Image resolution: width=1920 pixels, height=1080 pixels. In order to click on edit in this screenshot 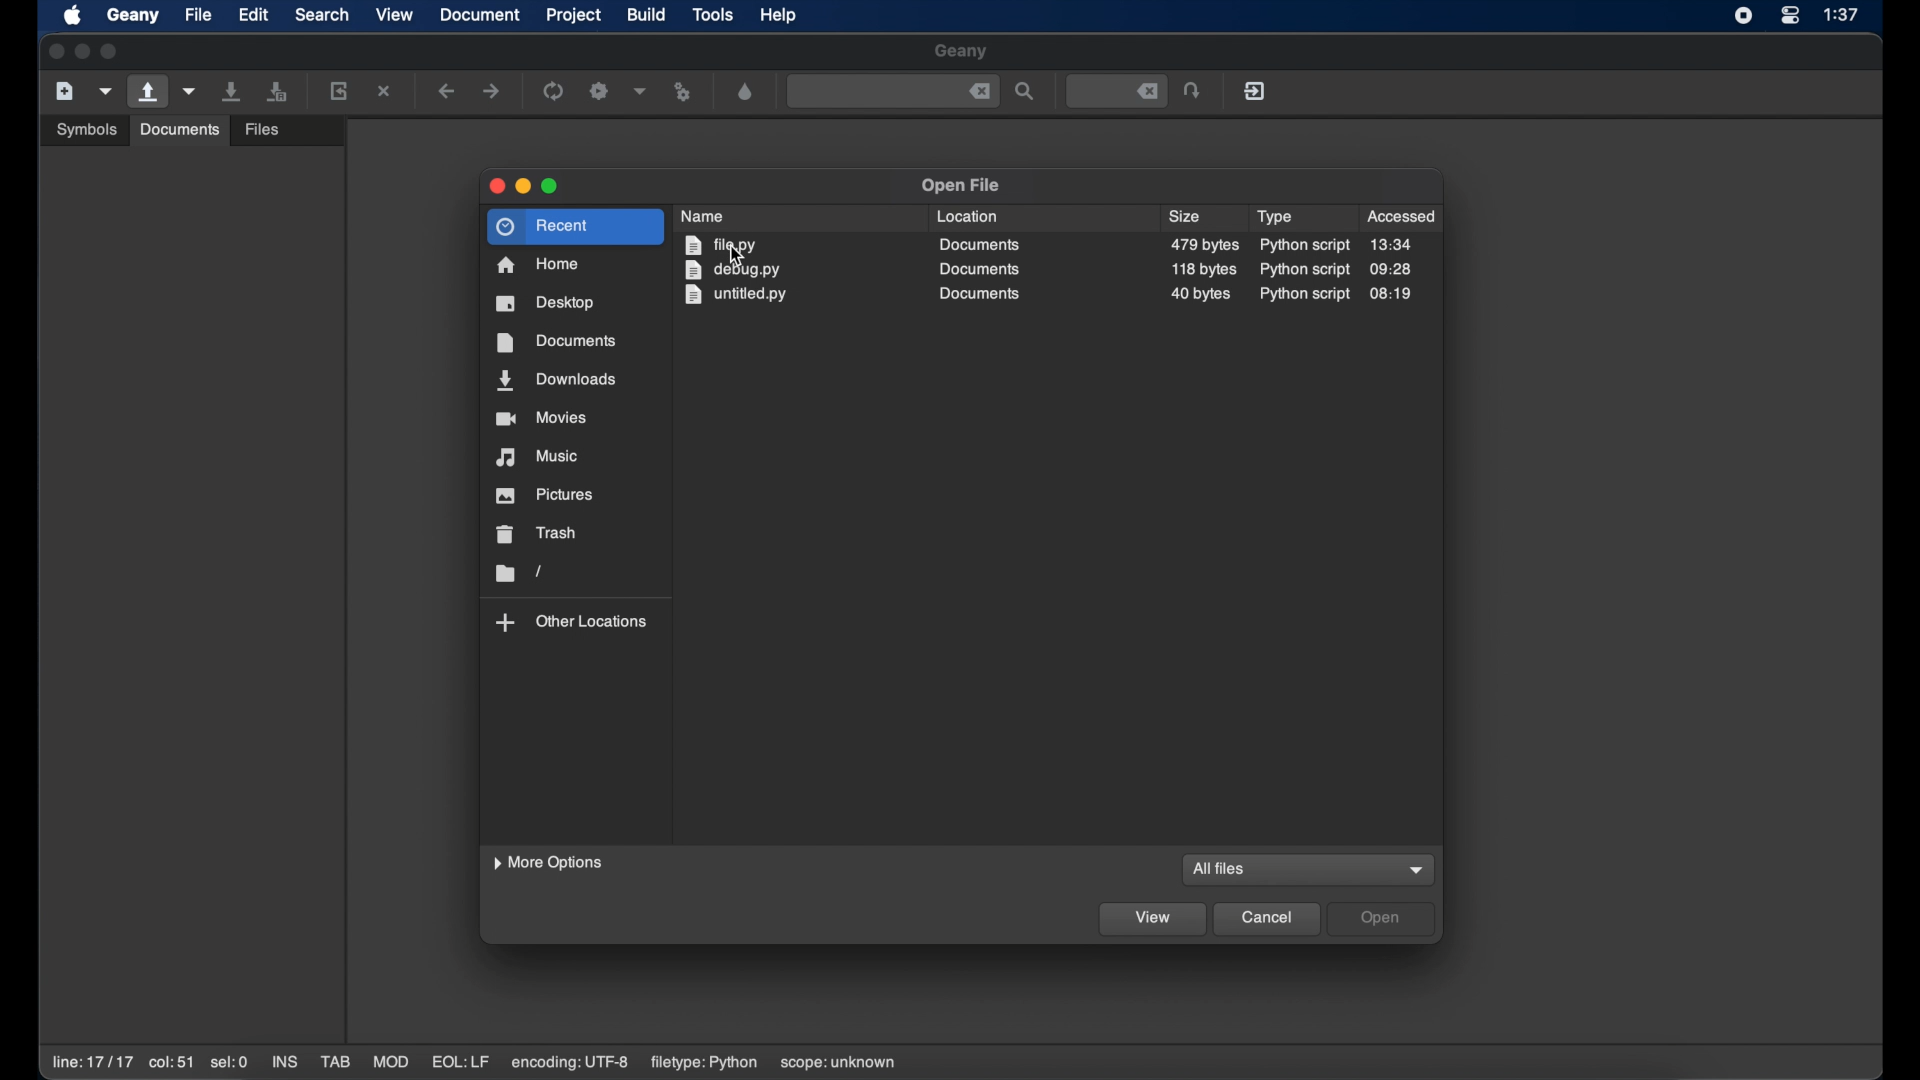, I will do `click(254, 15)`.